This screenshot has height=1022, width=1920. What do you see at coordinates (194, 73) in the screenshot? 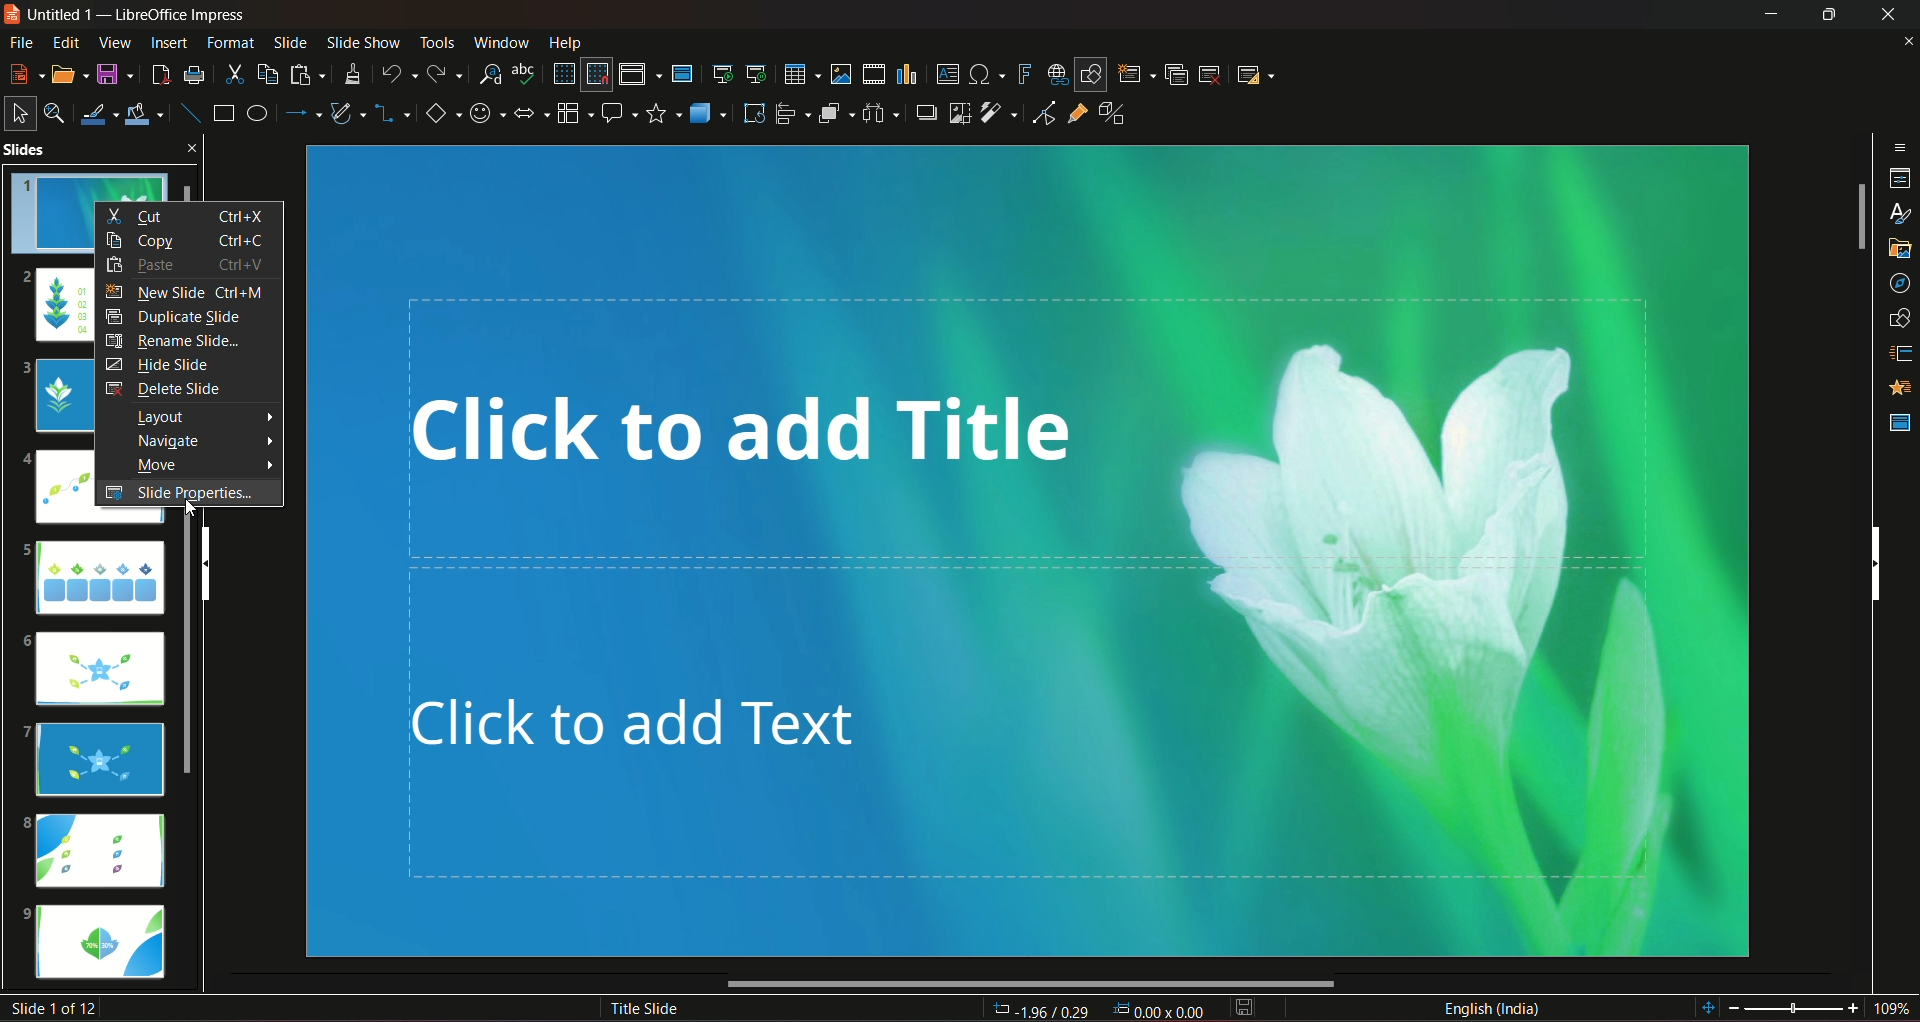
I see `print` at bounding box center [194, 73].